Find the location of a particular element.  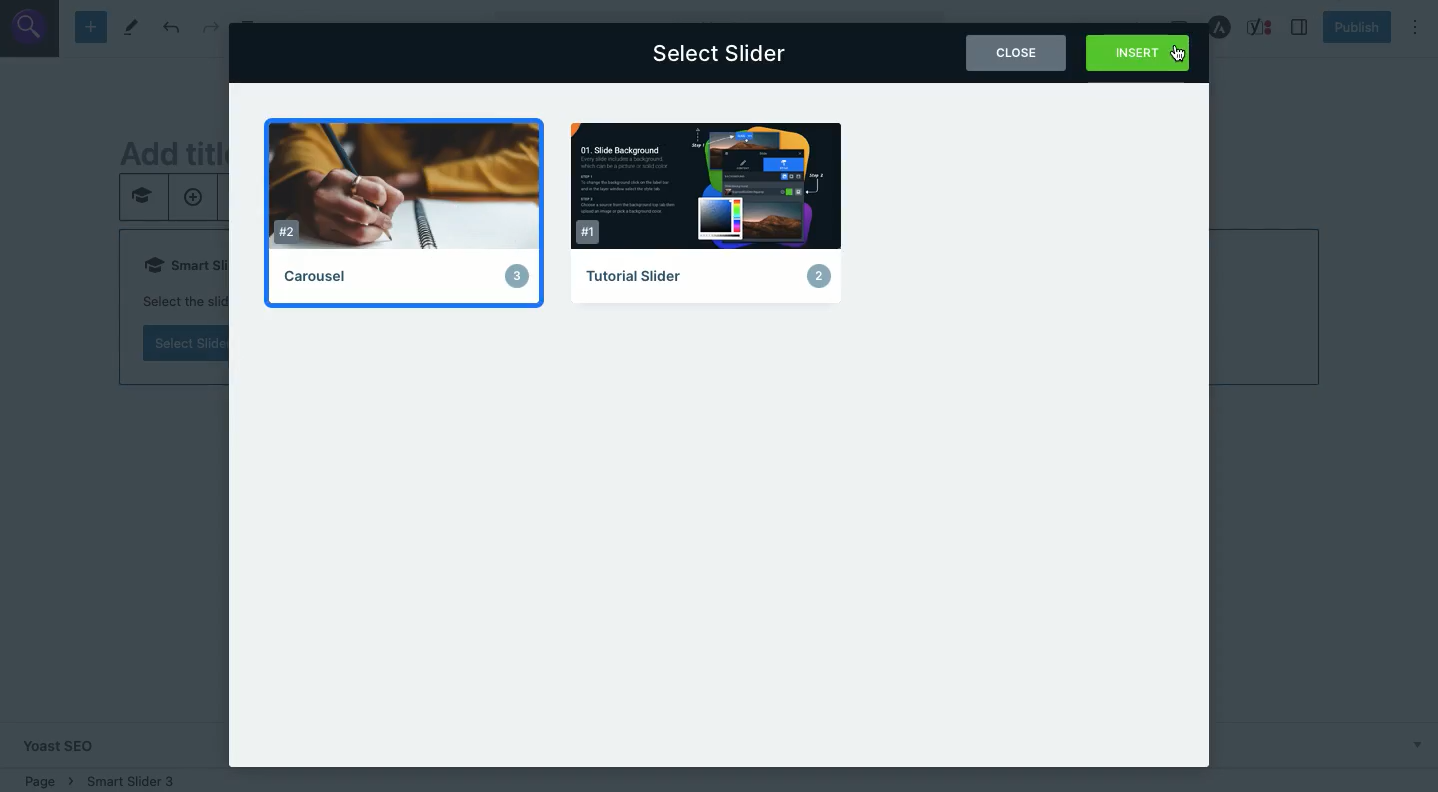

Select slider is located at coordinates (722, 54).